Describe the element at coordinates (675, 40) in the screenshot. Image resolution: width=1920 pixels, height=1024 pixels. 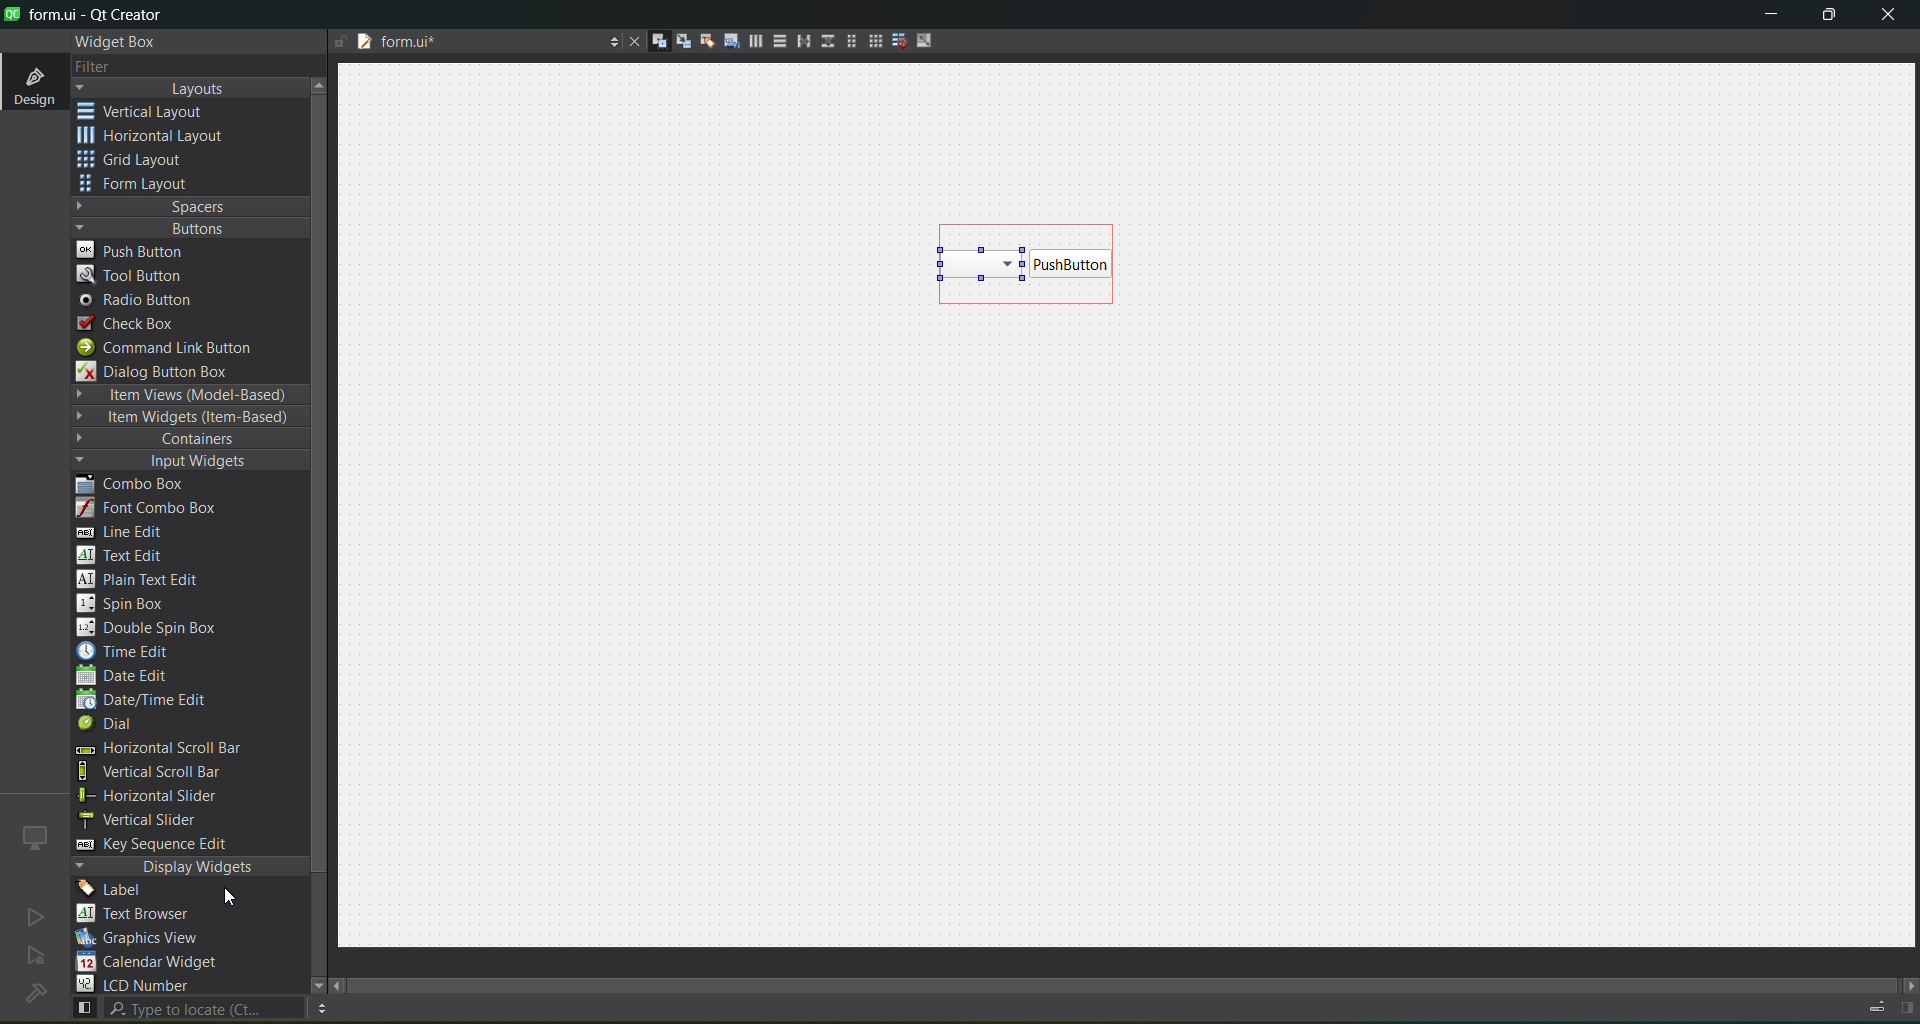
I see `edit signals` at that location.